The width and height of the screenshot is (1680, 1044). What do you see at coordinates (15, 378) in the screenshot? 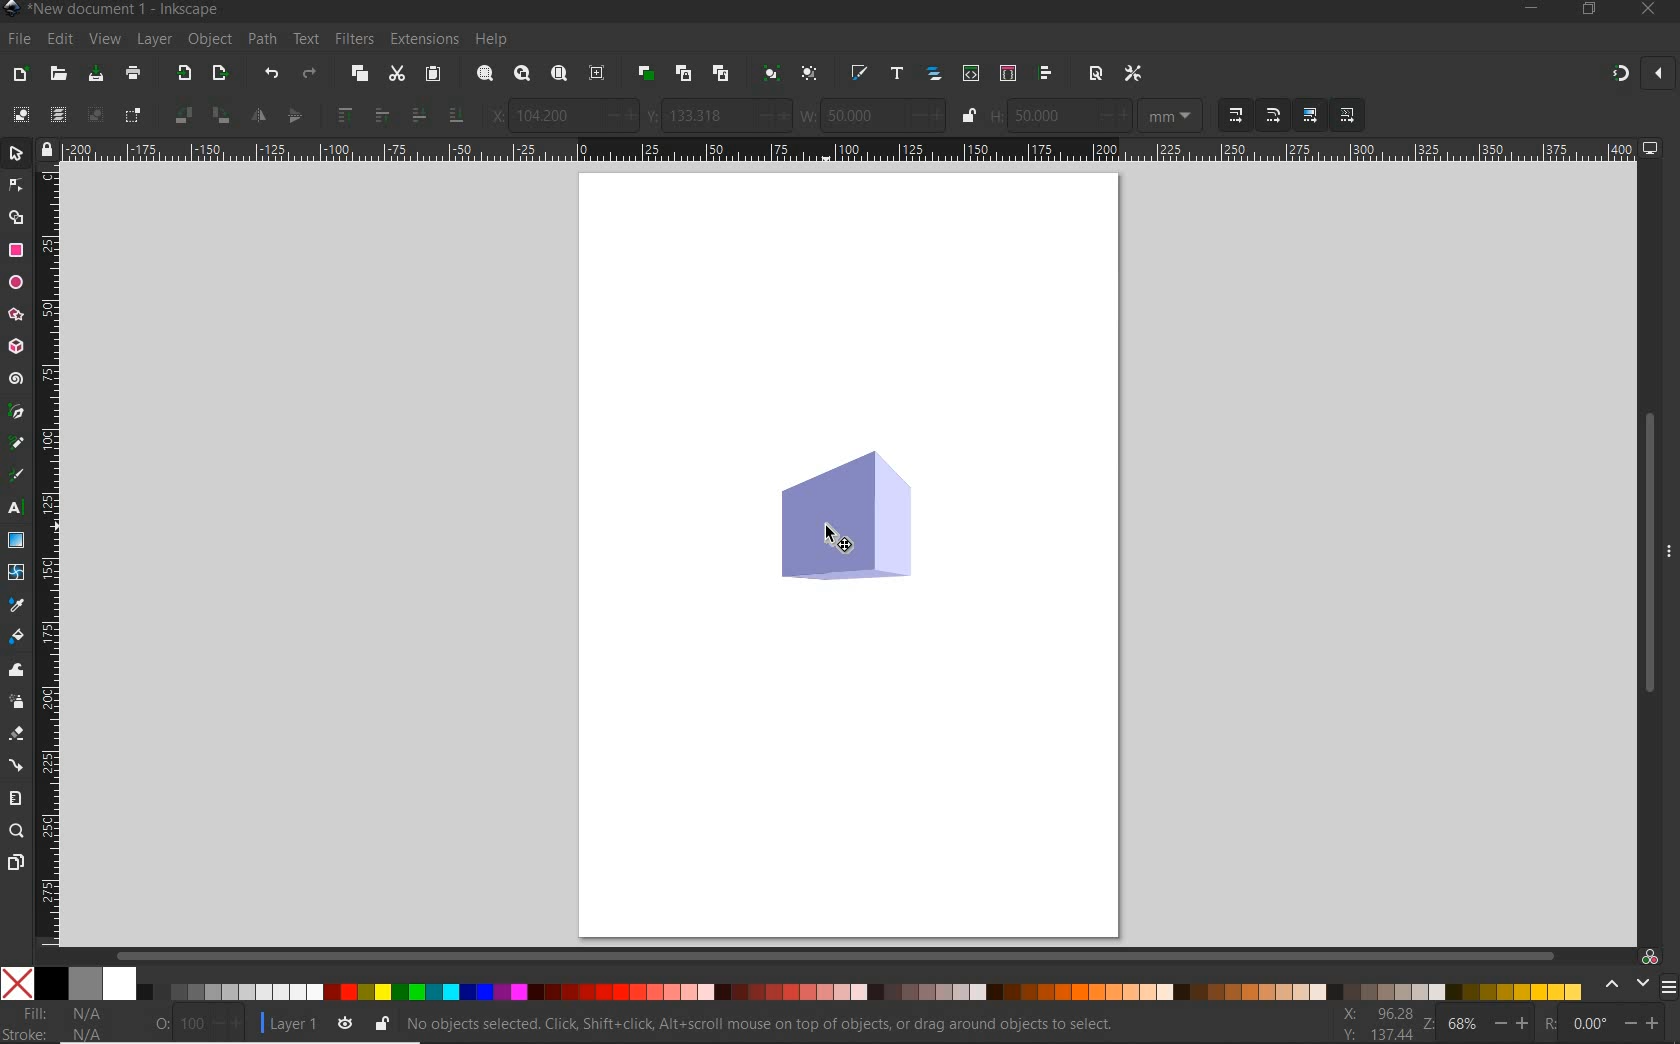
I see `spiral tool` at bounding box center [15, 378].